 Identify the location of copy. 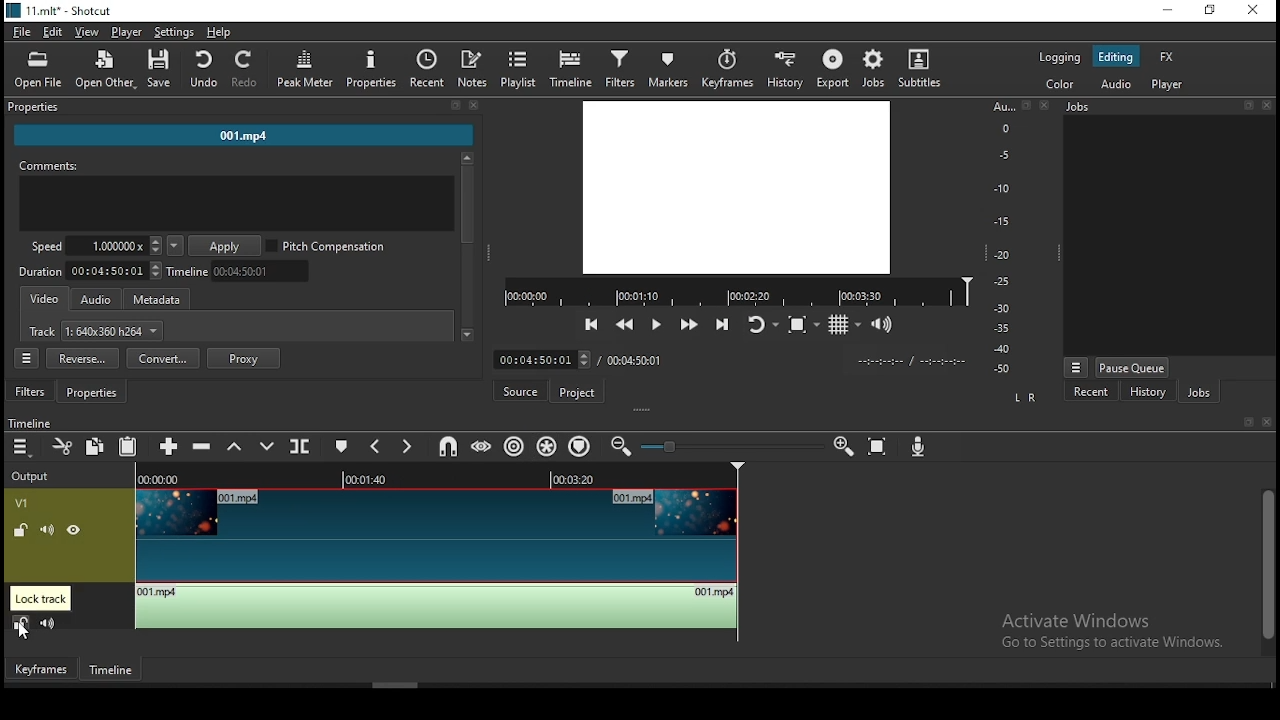
(96, 446).